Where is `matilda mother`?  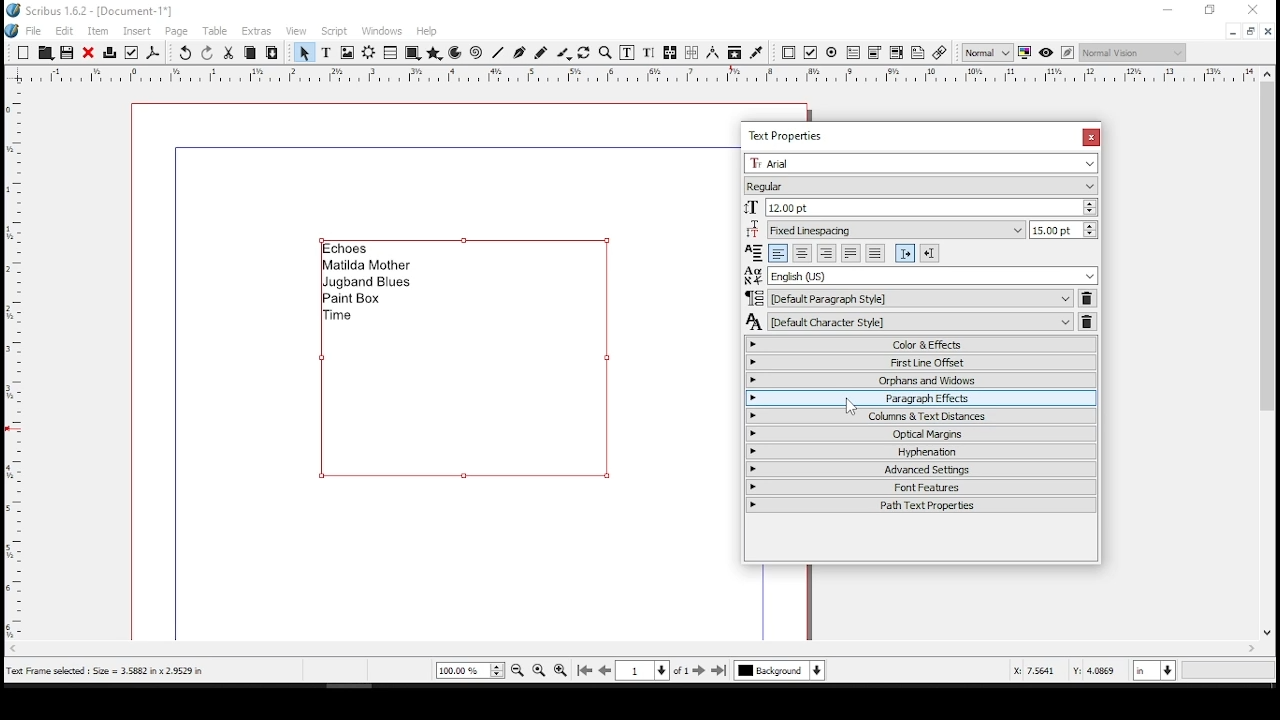
matilda mother is located at coordinates (367, 266).